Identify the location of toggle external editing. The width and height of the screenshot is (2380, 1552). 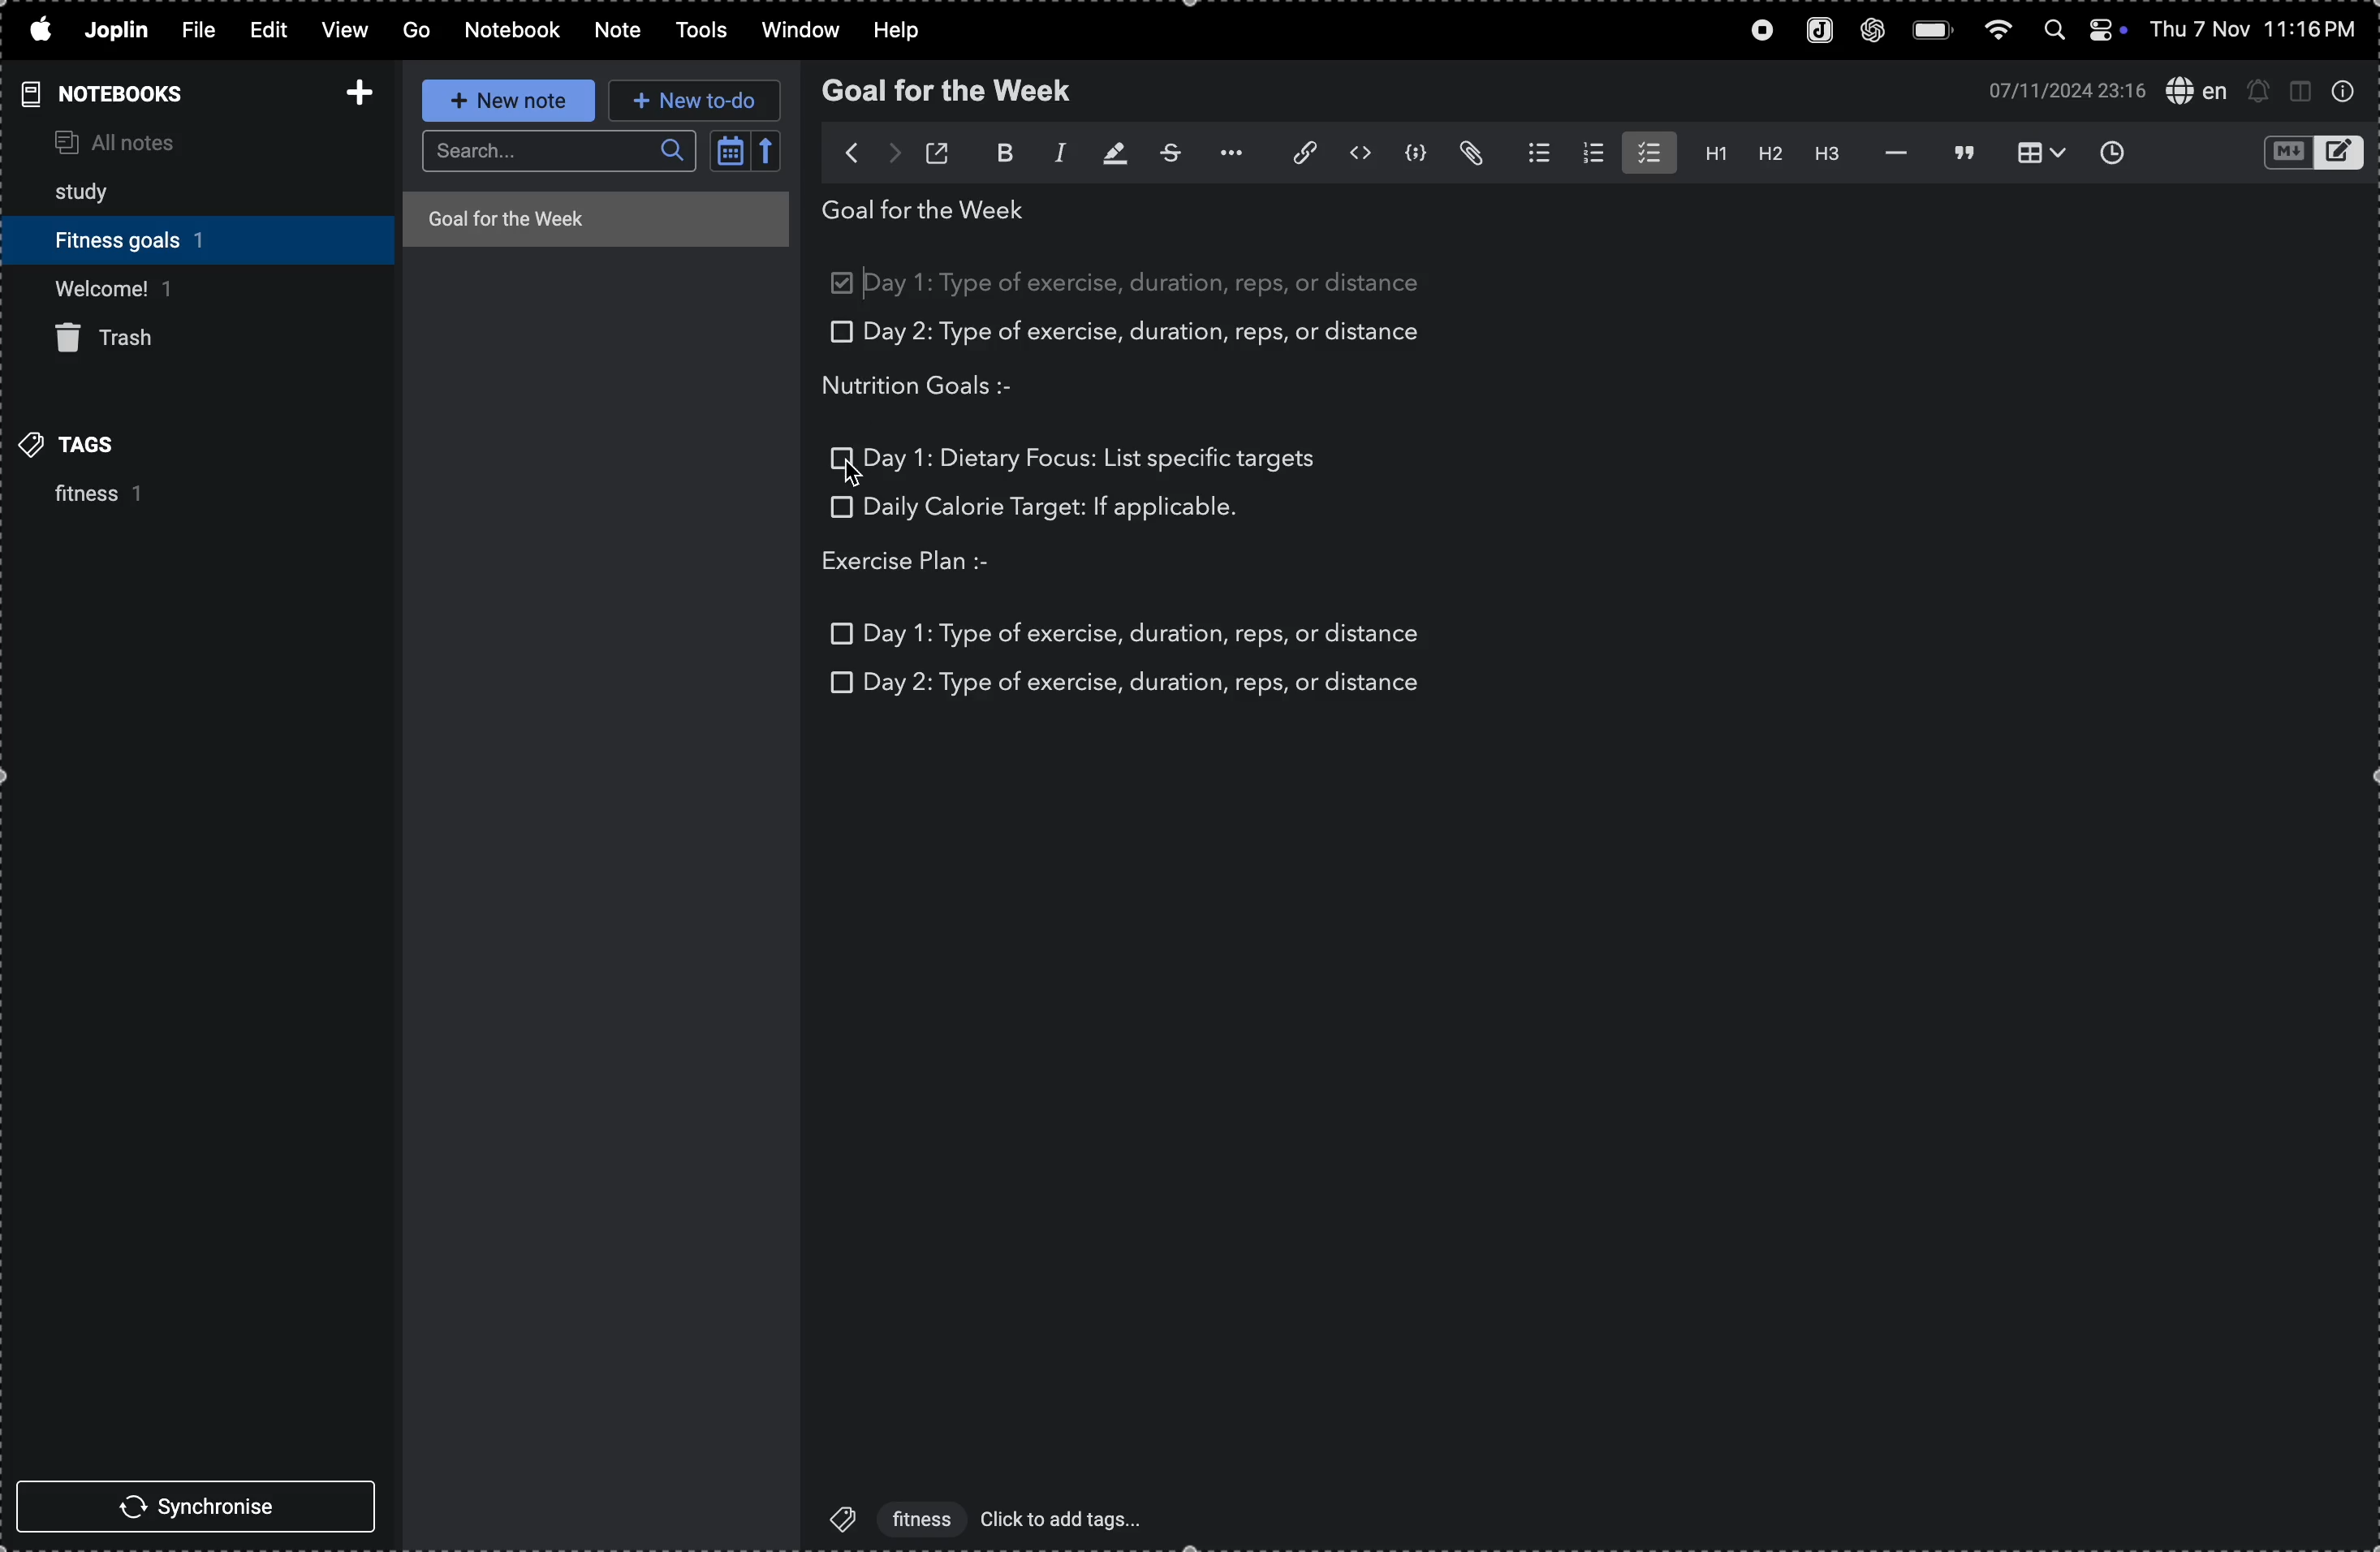
(942, 150).